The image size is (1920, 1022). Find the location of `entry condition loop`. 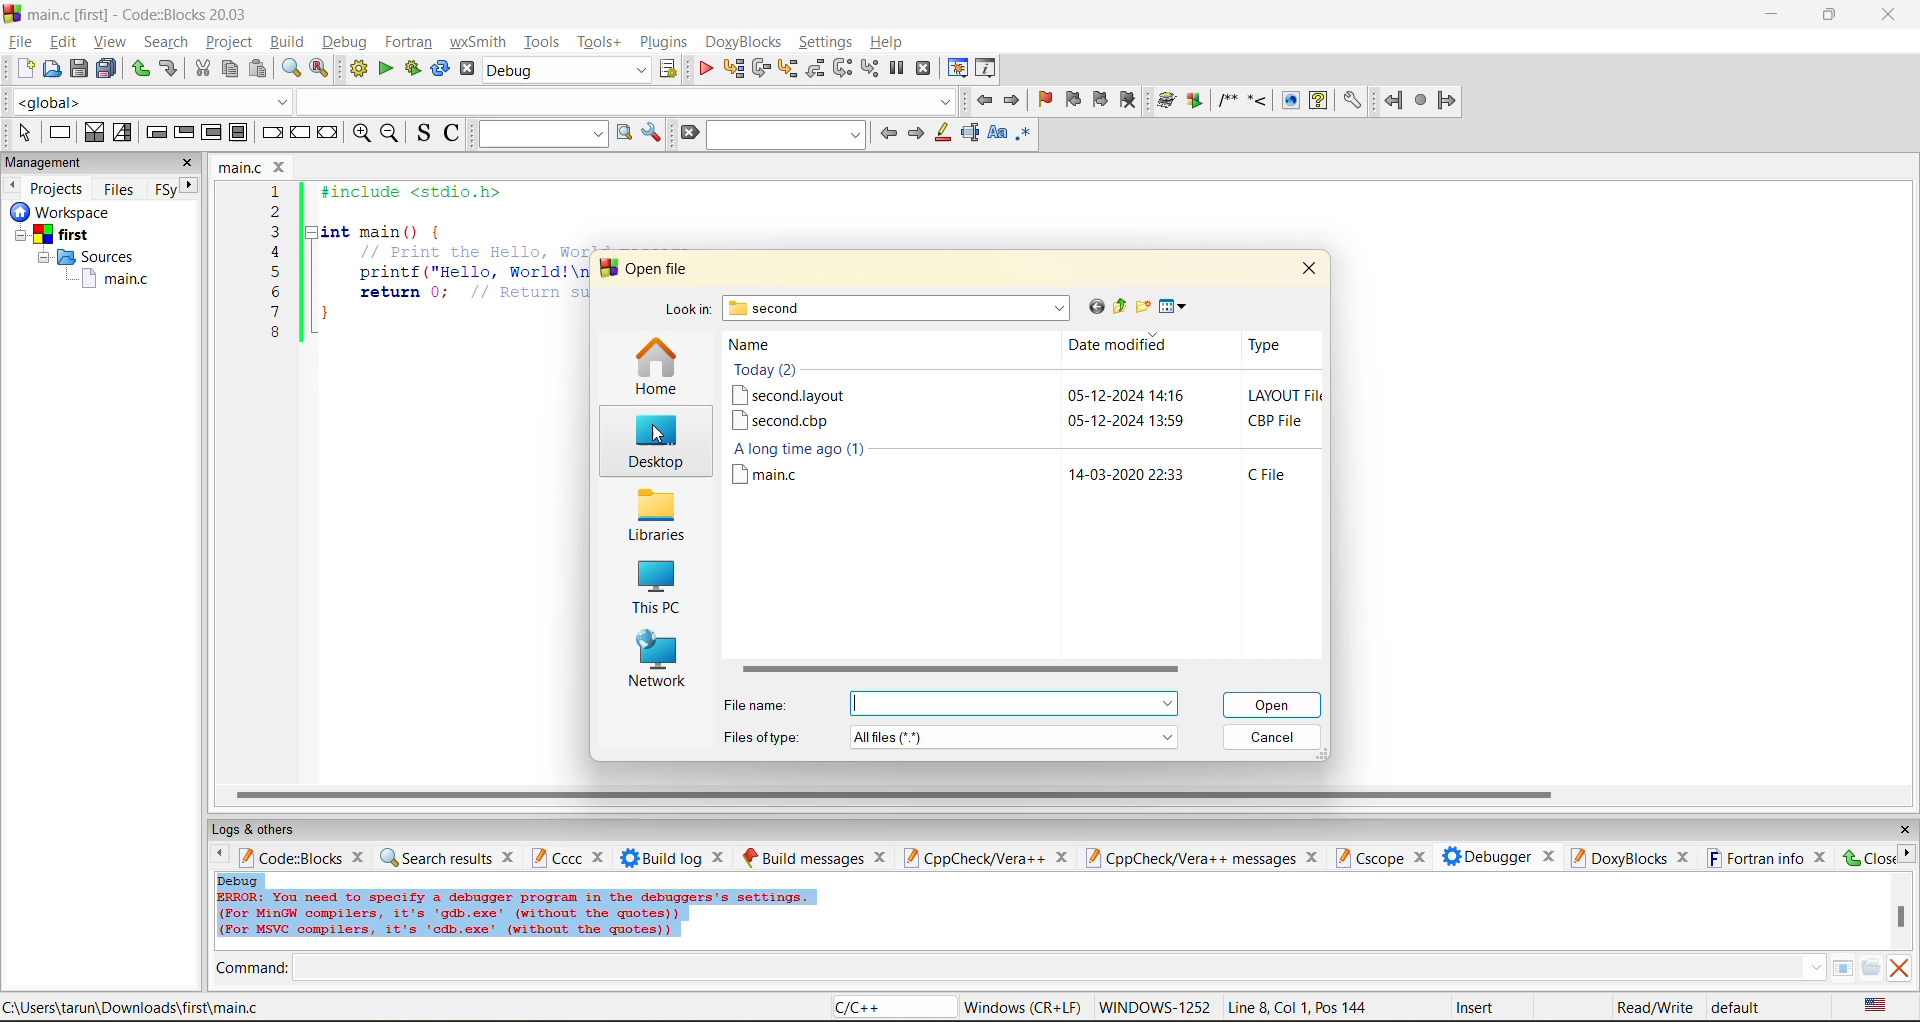

entry condition loop is located at coordinates (156, 132).